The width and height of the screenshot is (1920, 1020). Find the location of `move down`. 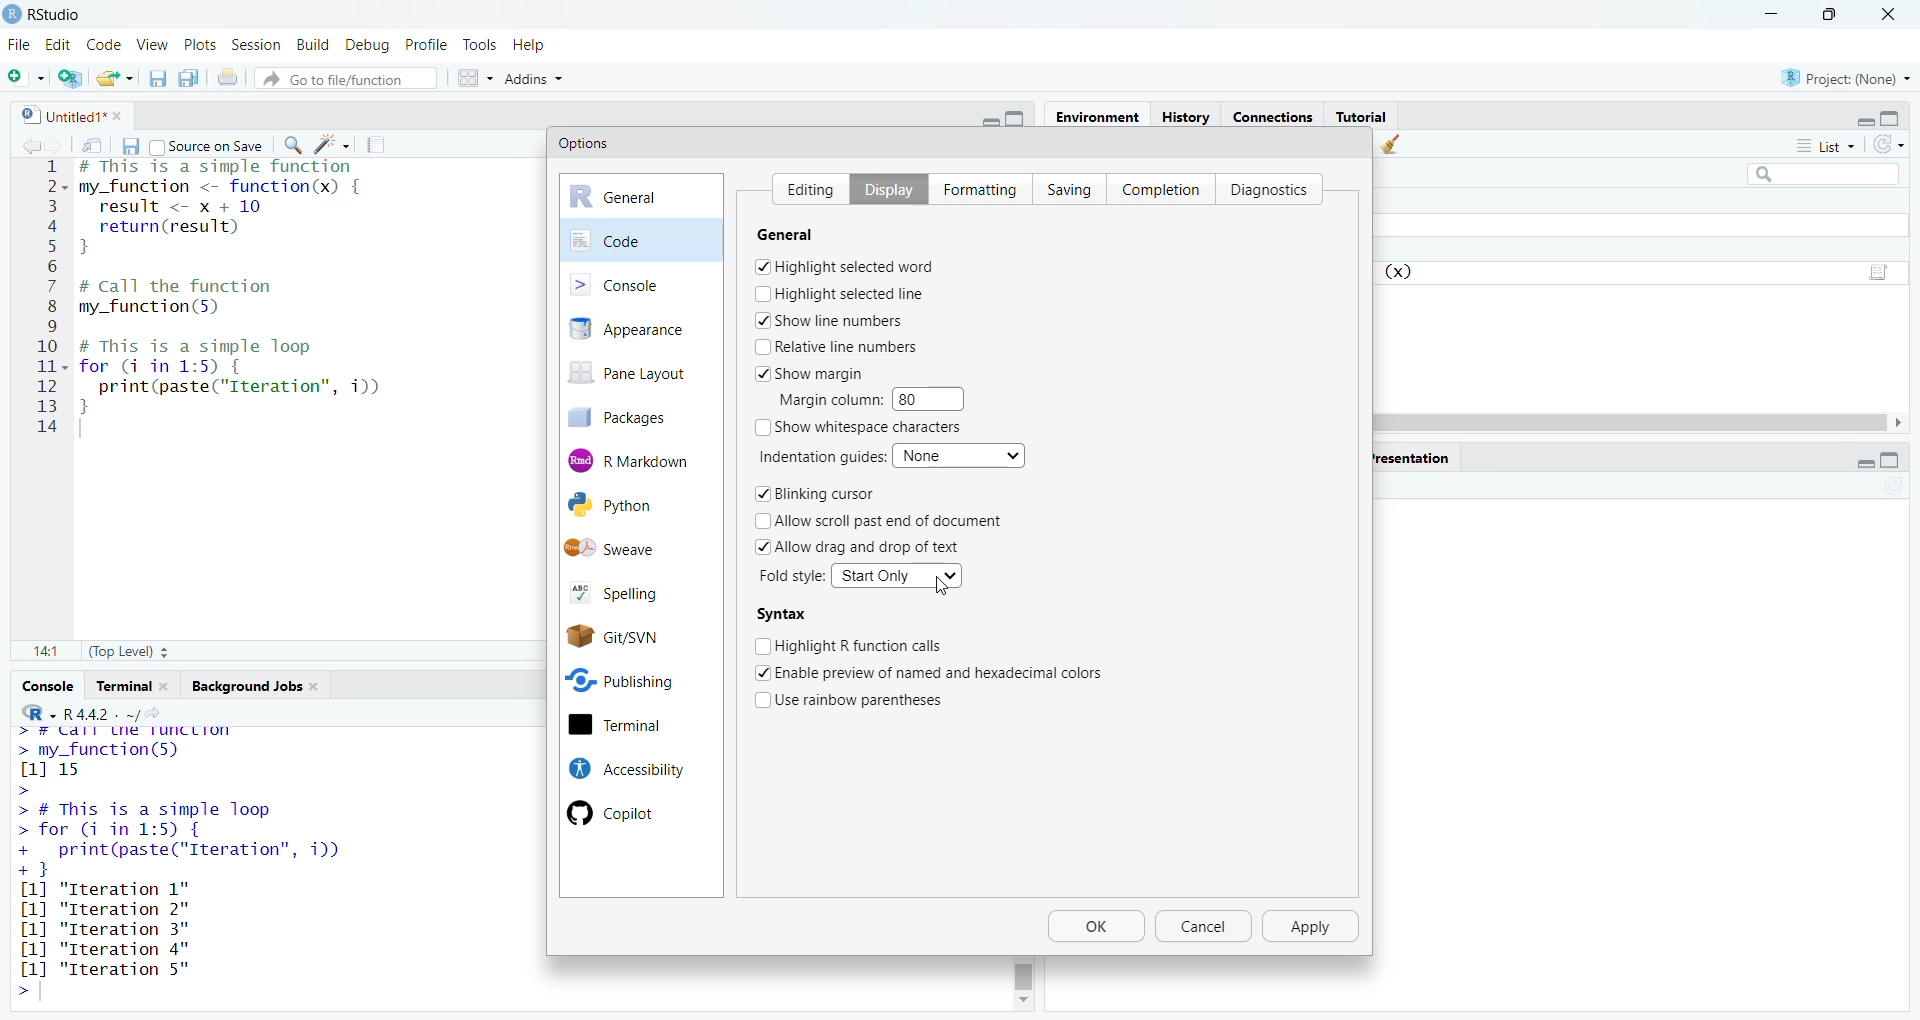

move down is located at coordinates (1022, 1002).